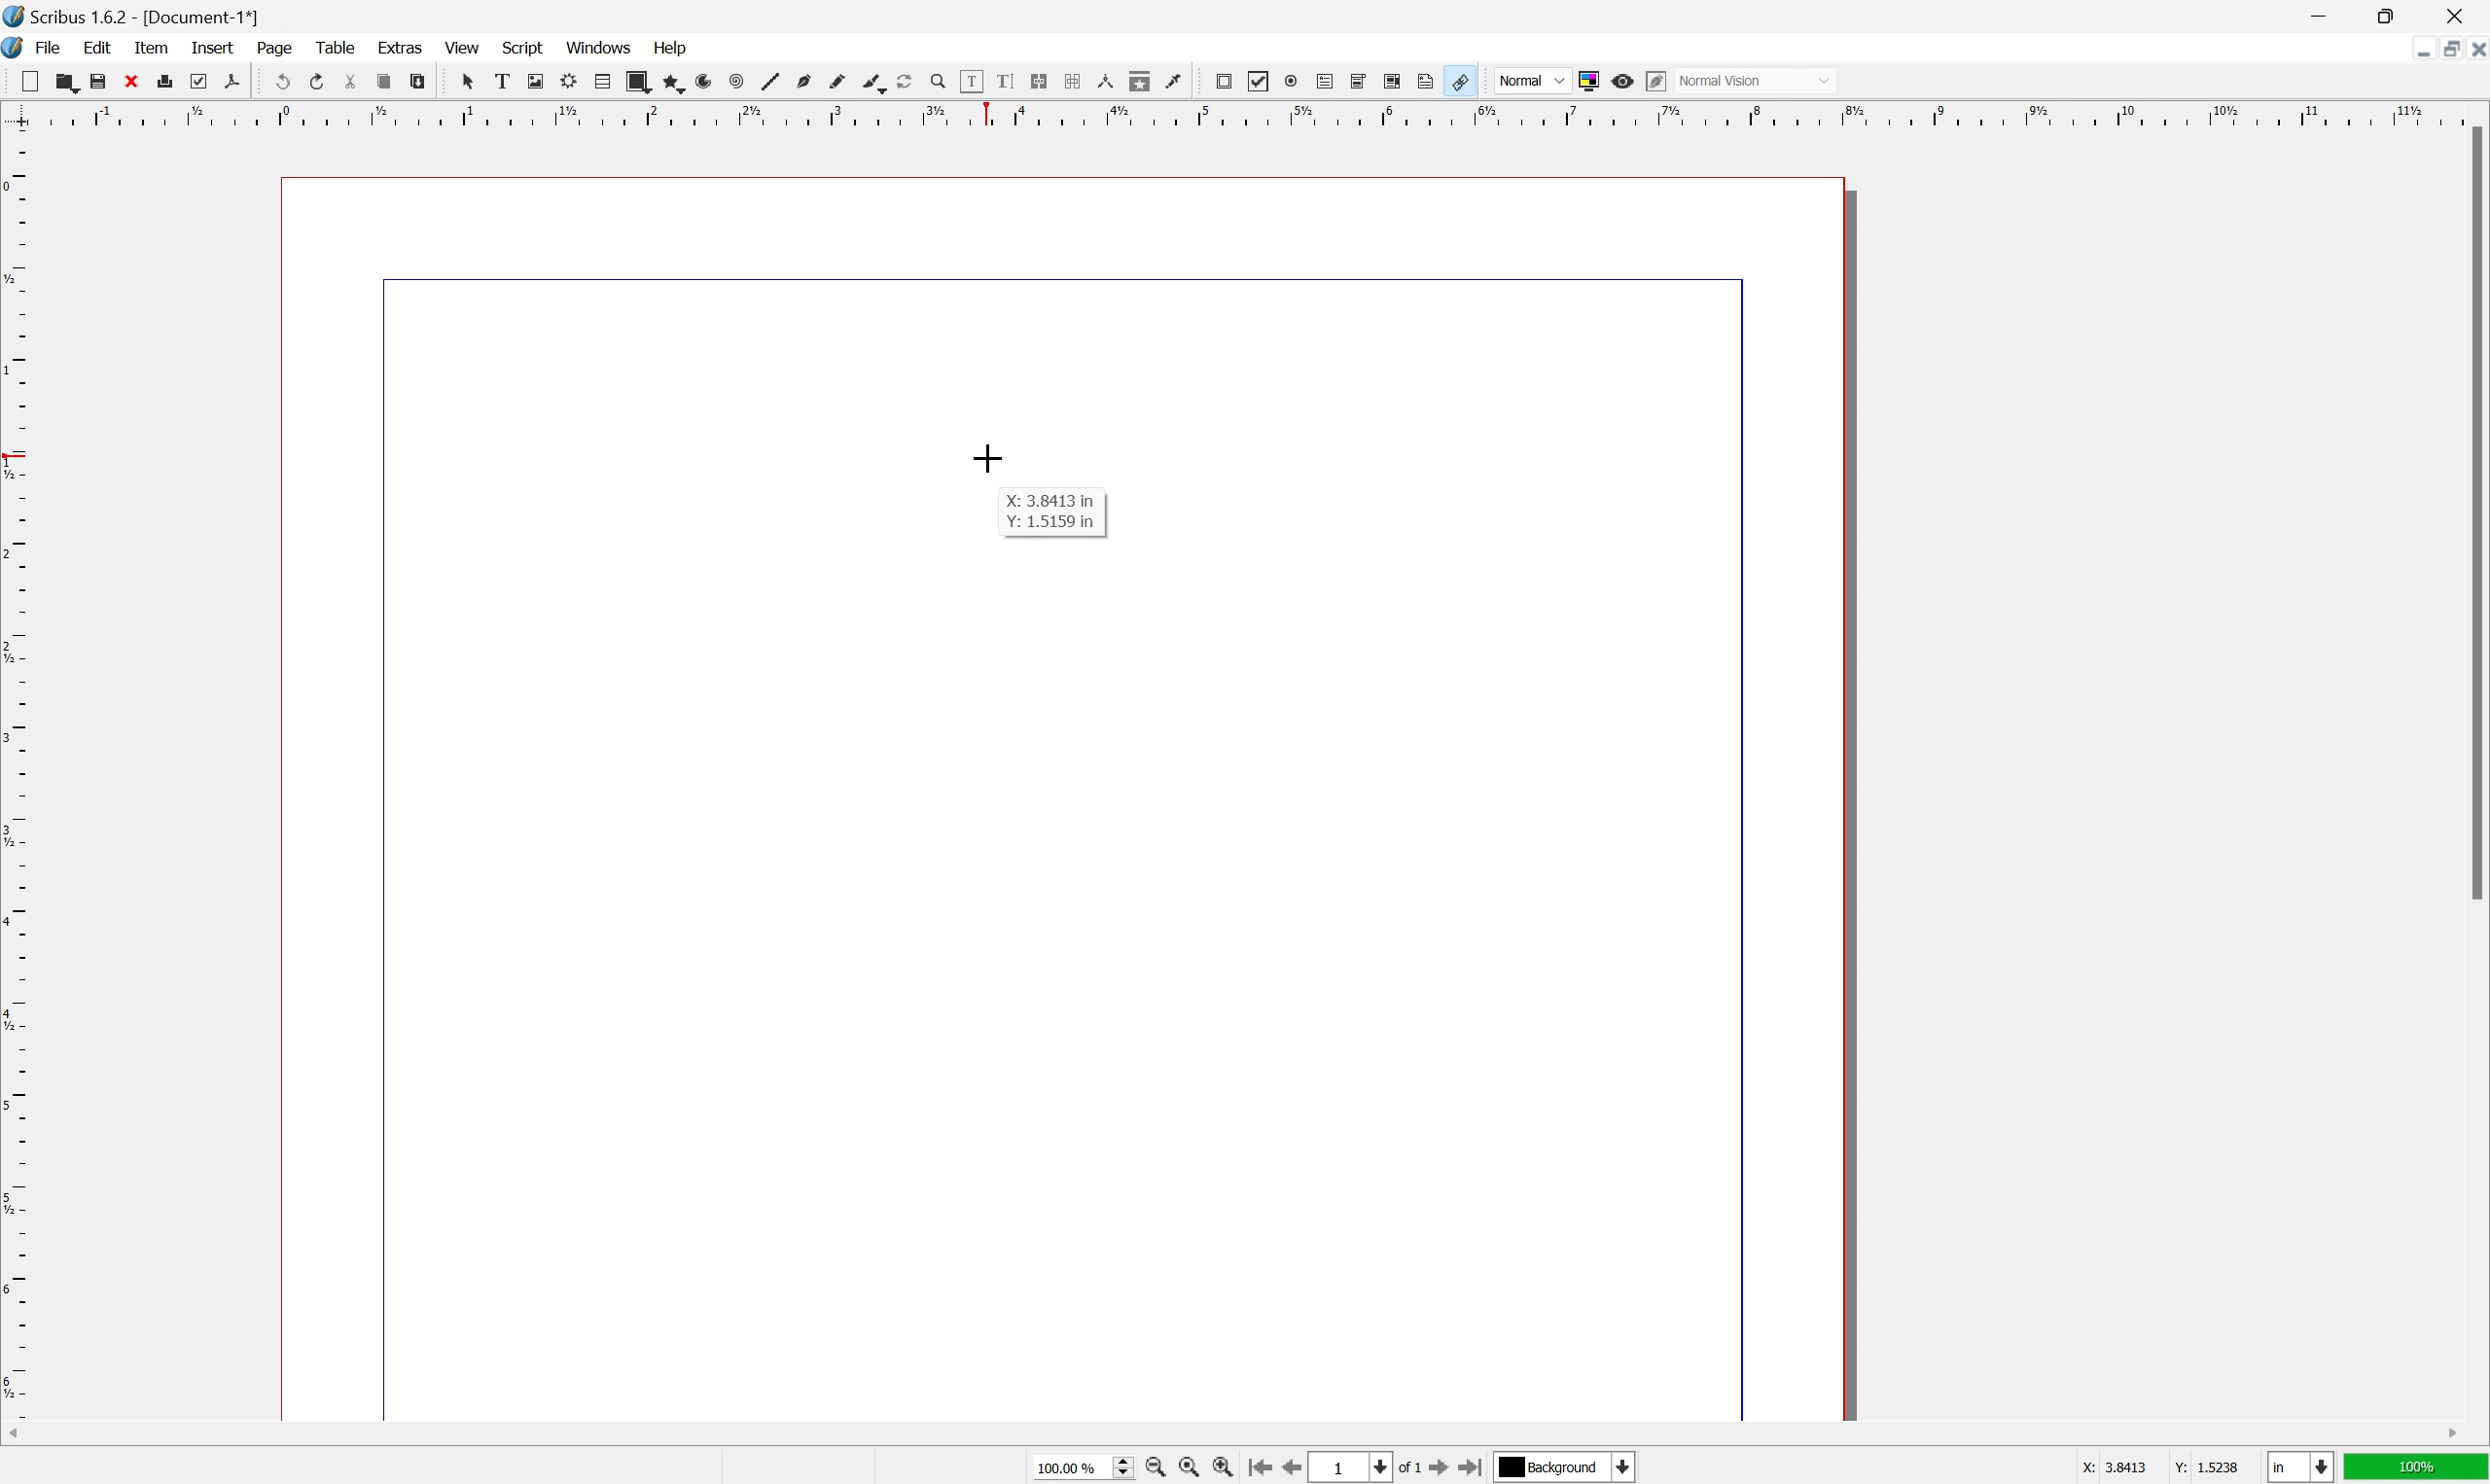 Image resolution: width=2490 pixels, height=1484 pixels. What do you see at coordinates (1443, 1470) in the screenshot?
I see `go to next page` at bounding box center [1443, 1470].